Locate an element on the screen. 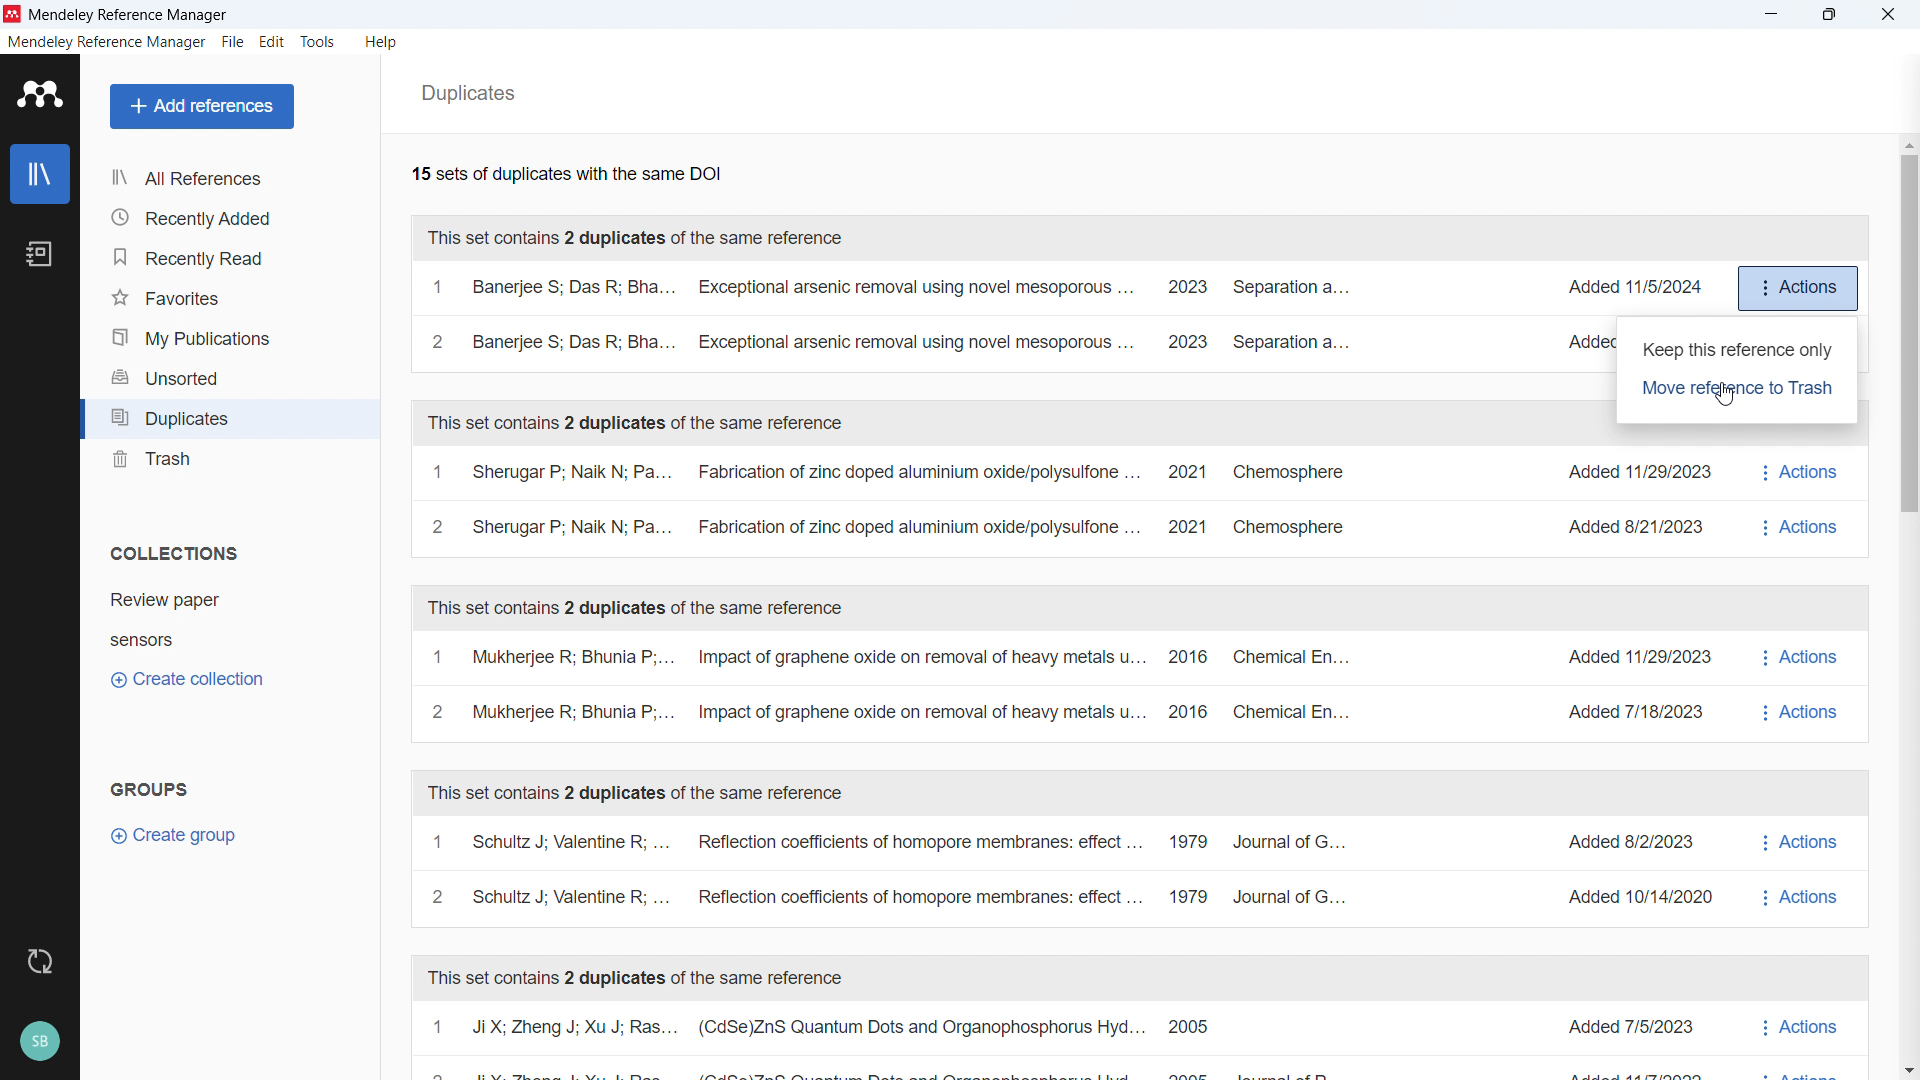  Added 11/29/2023 is located at coordinates (1633, 658).